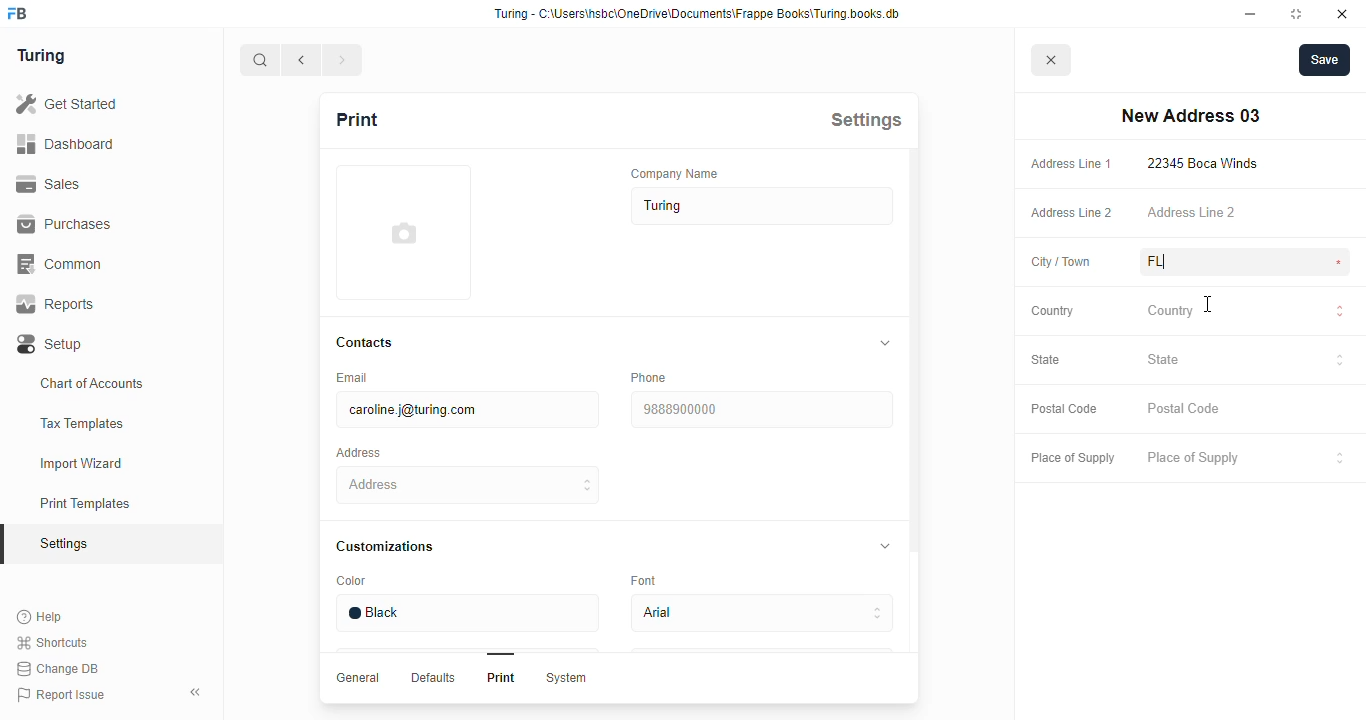 The image size is (1366, 720). Describe the element at coordinates (57, 669) in the screenshot. I see `change DB` at that location.